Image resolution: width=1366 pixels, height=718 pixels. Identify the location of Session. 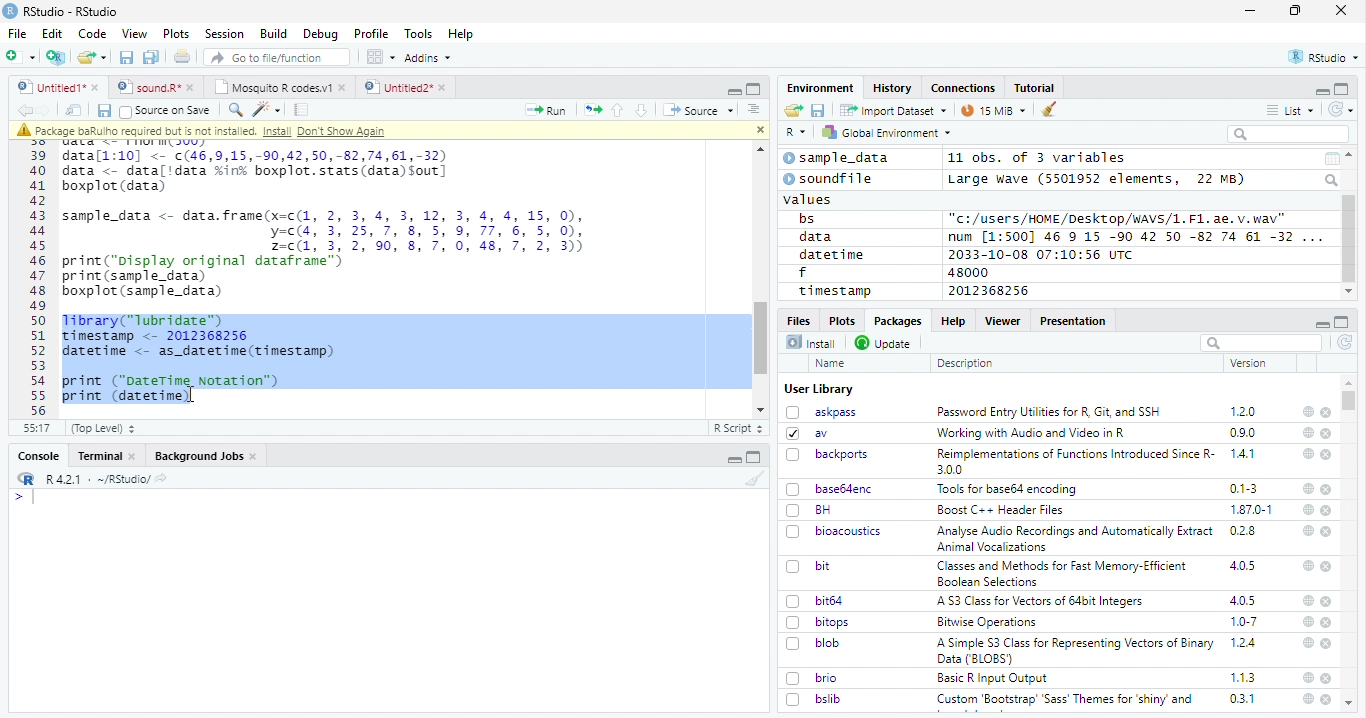
(223, 34).